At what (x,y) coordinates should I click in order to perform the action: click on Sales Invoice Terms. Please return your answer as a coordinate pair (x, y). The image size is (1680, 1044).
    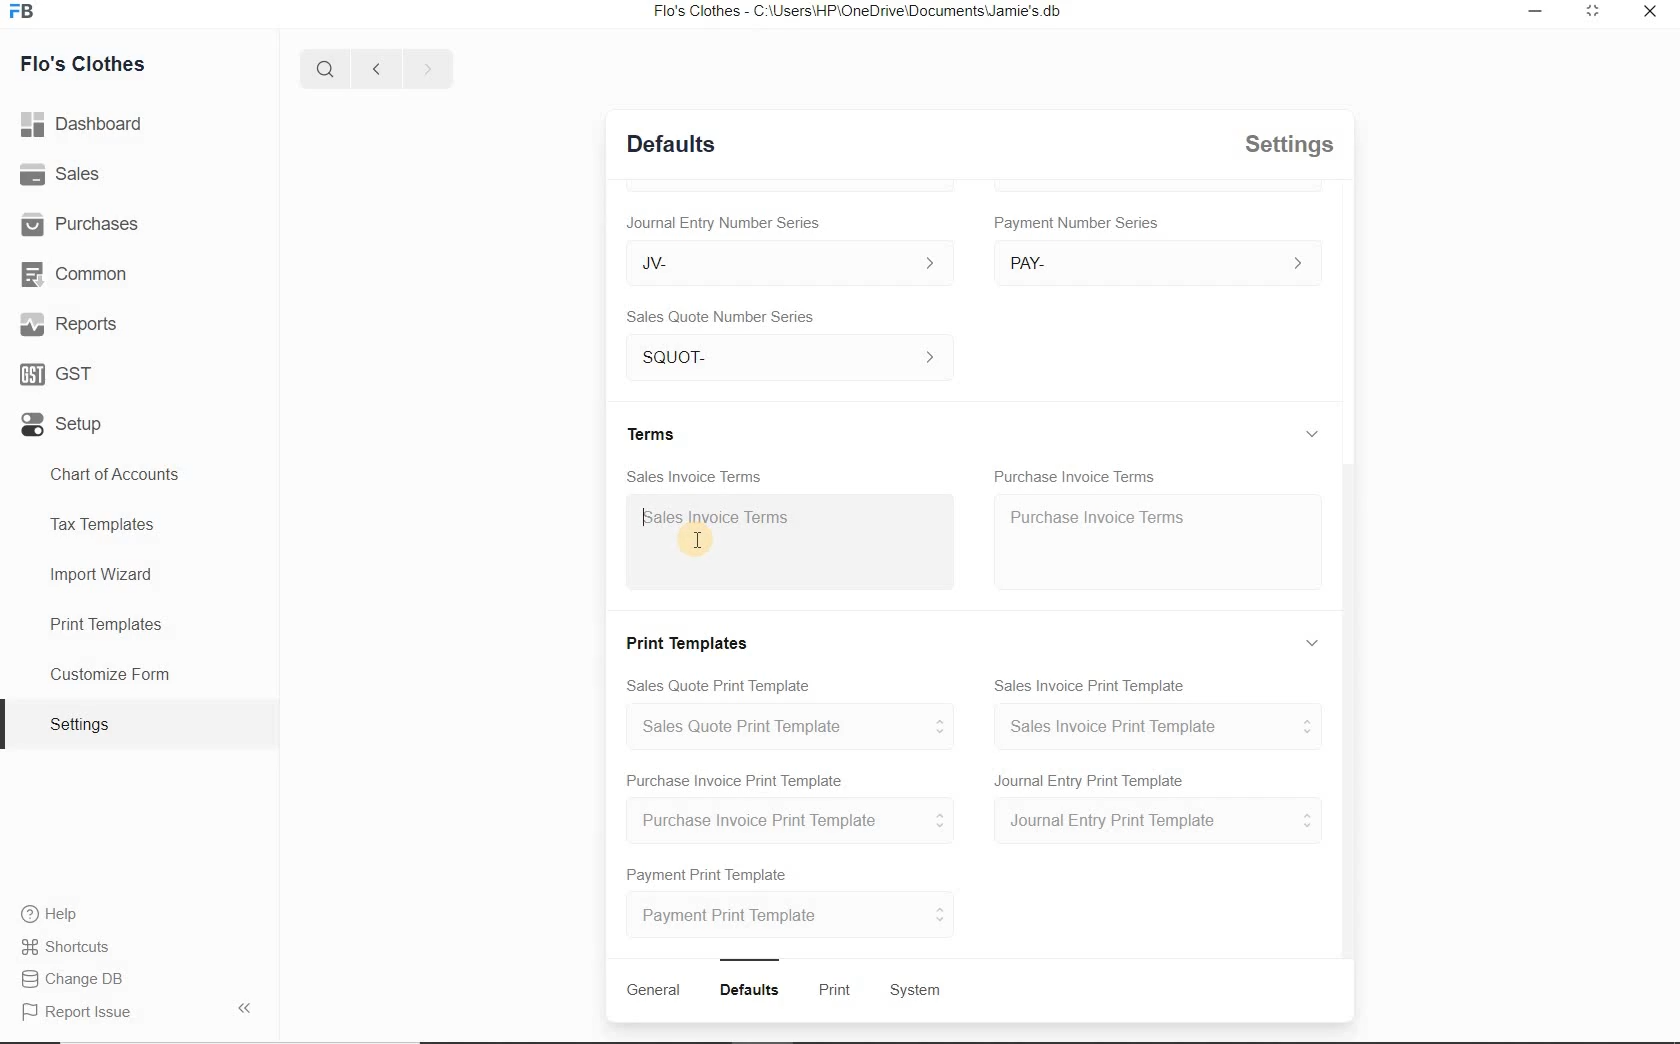
    Looking at the image, I should click on (695, 474).